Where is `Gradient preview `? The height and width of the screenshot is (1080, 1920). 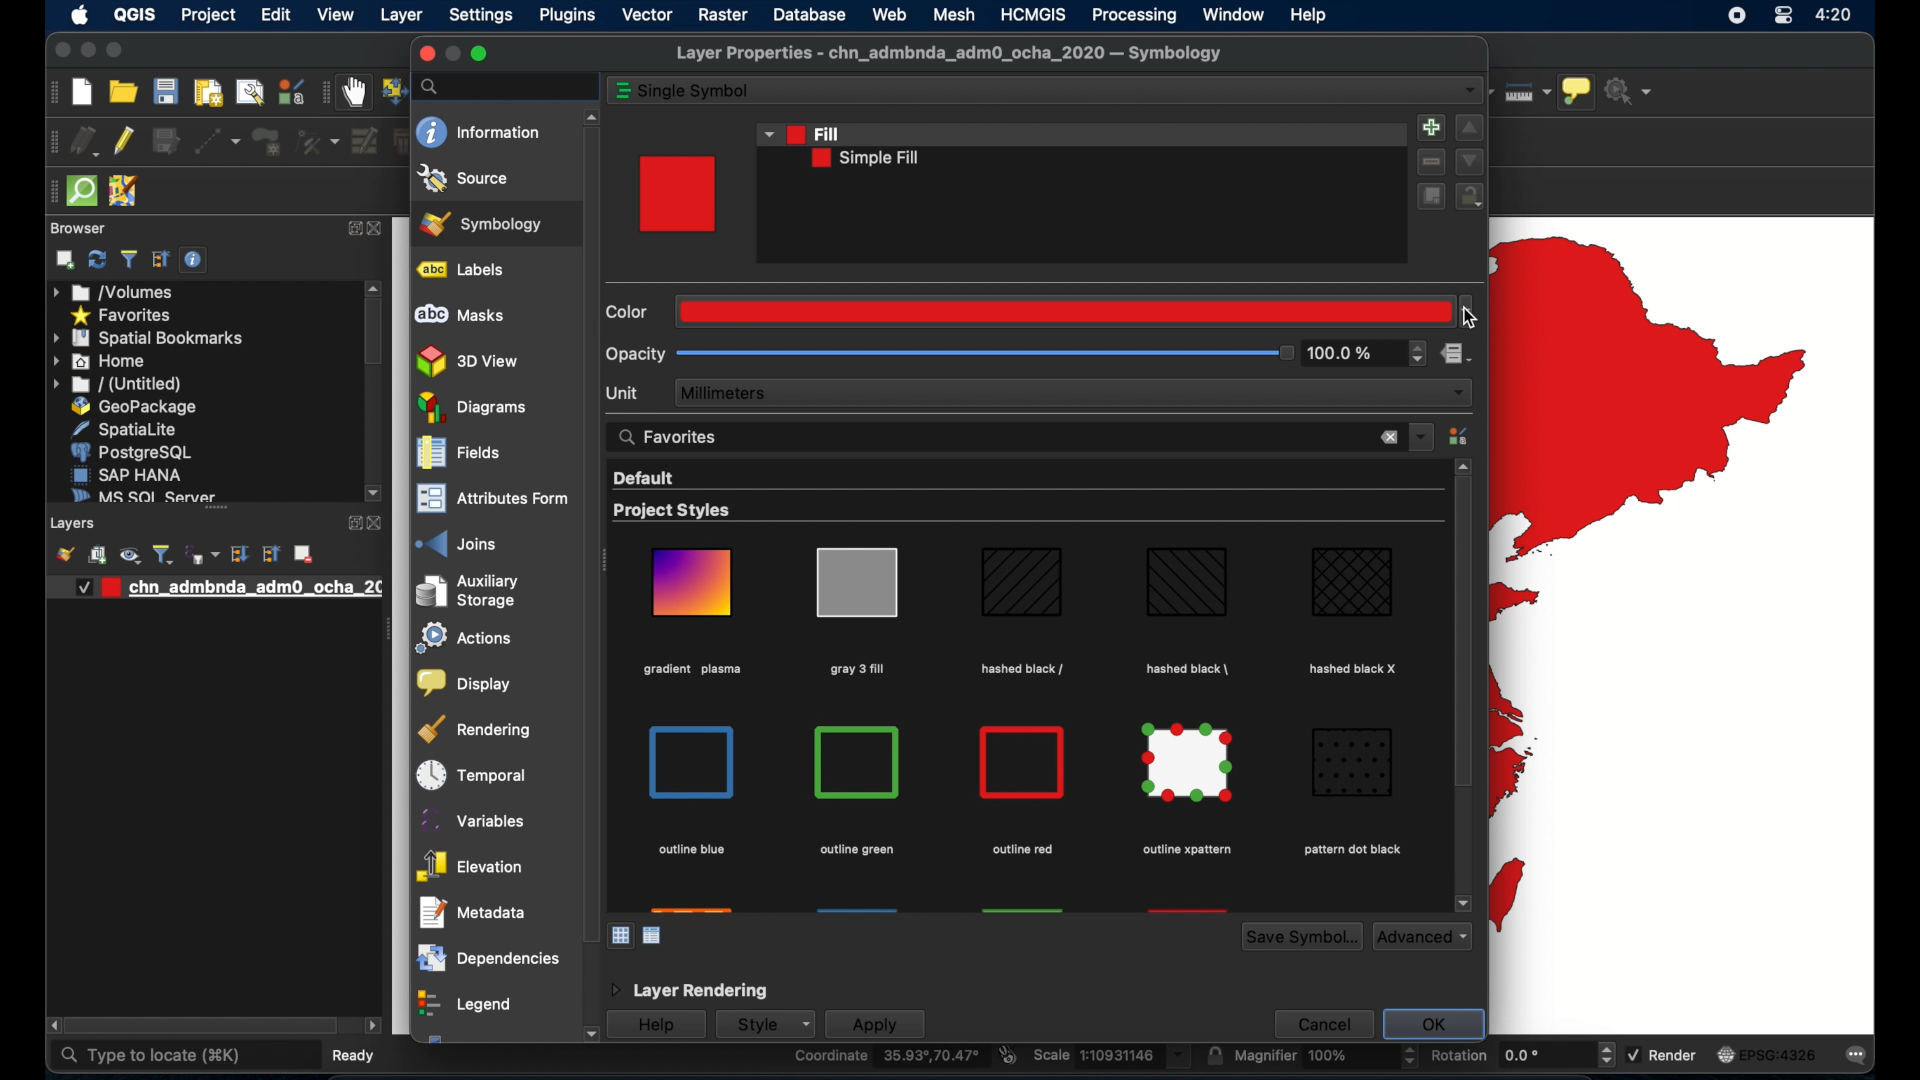
Gradient preview  is located at coordinates (1023, 763).